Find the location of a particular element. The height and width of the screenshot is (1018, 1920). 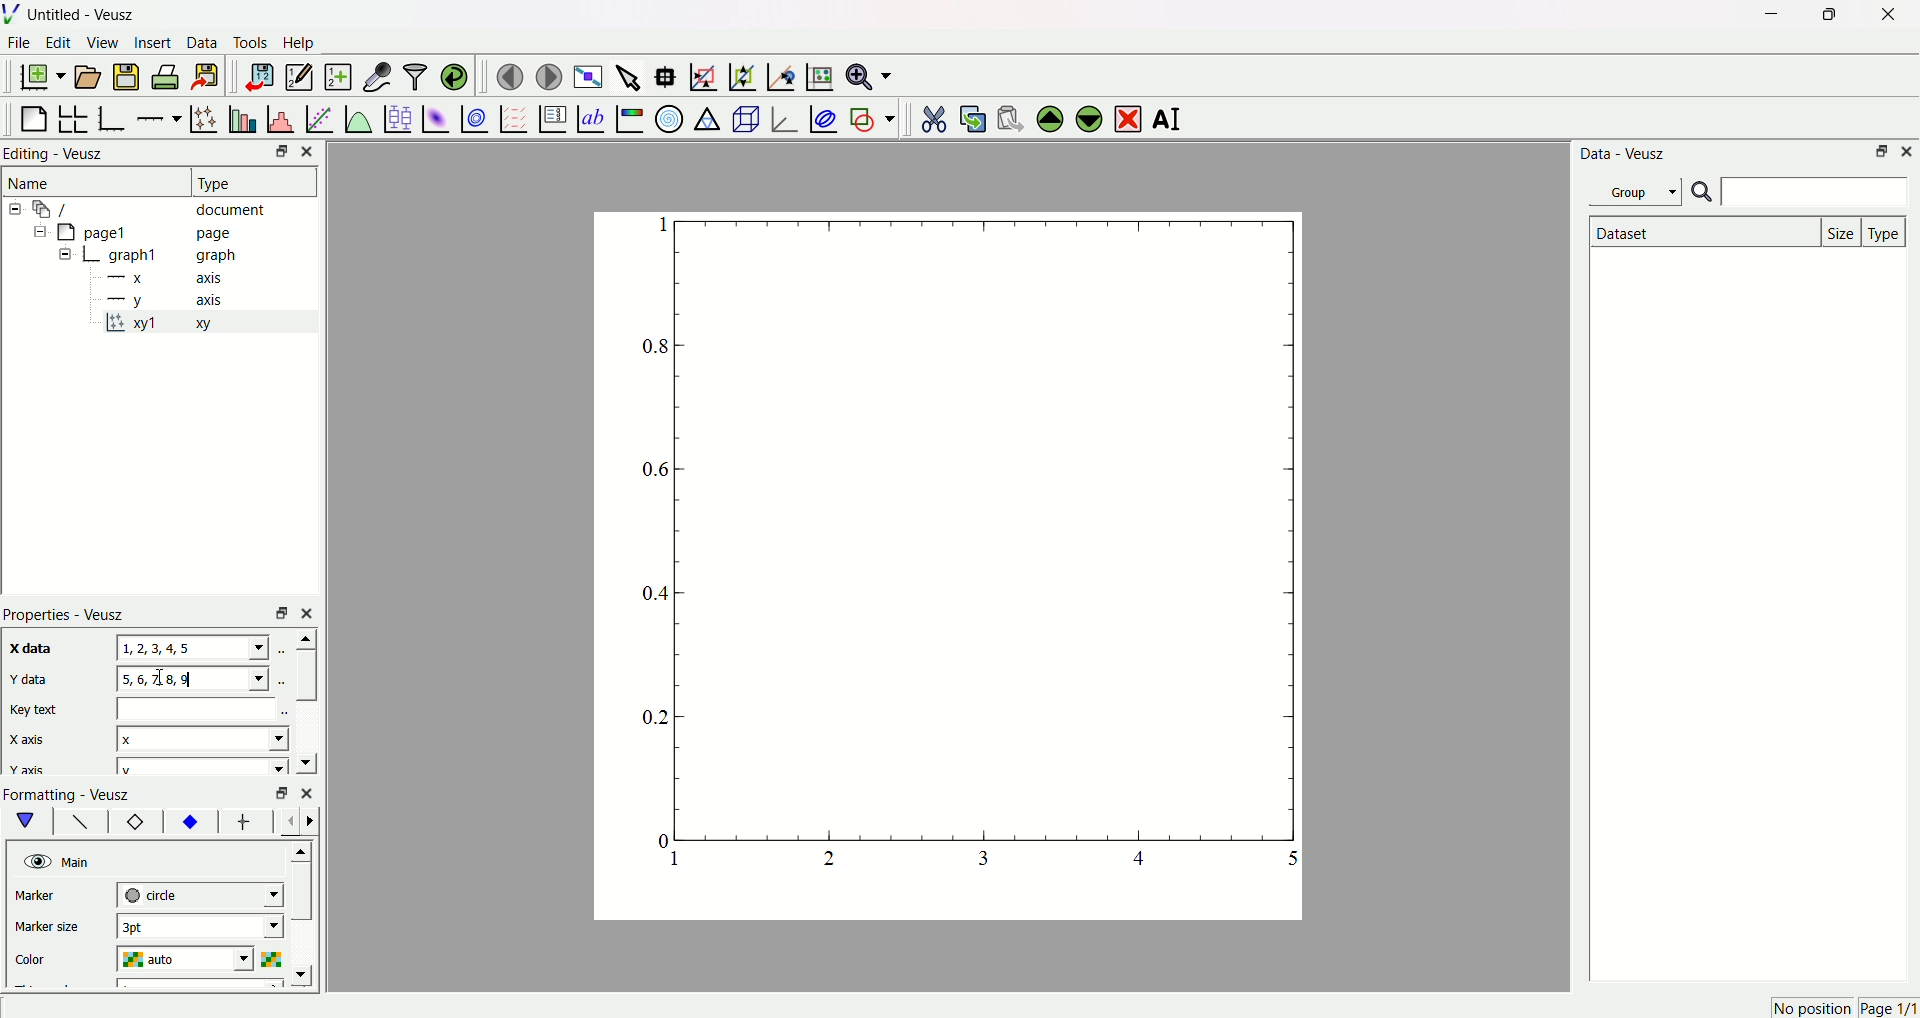

Close is located at coordinates (1908, 152).